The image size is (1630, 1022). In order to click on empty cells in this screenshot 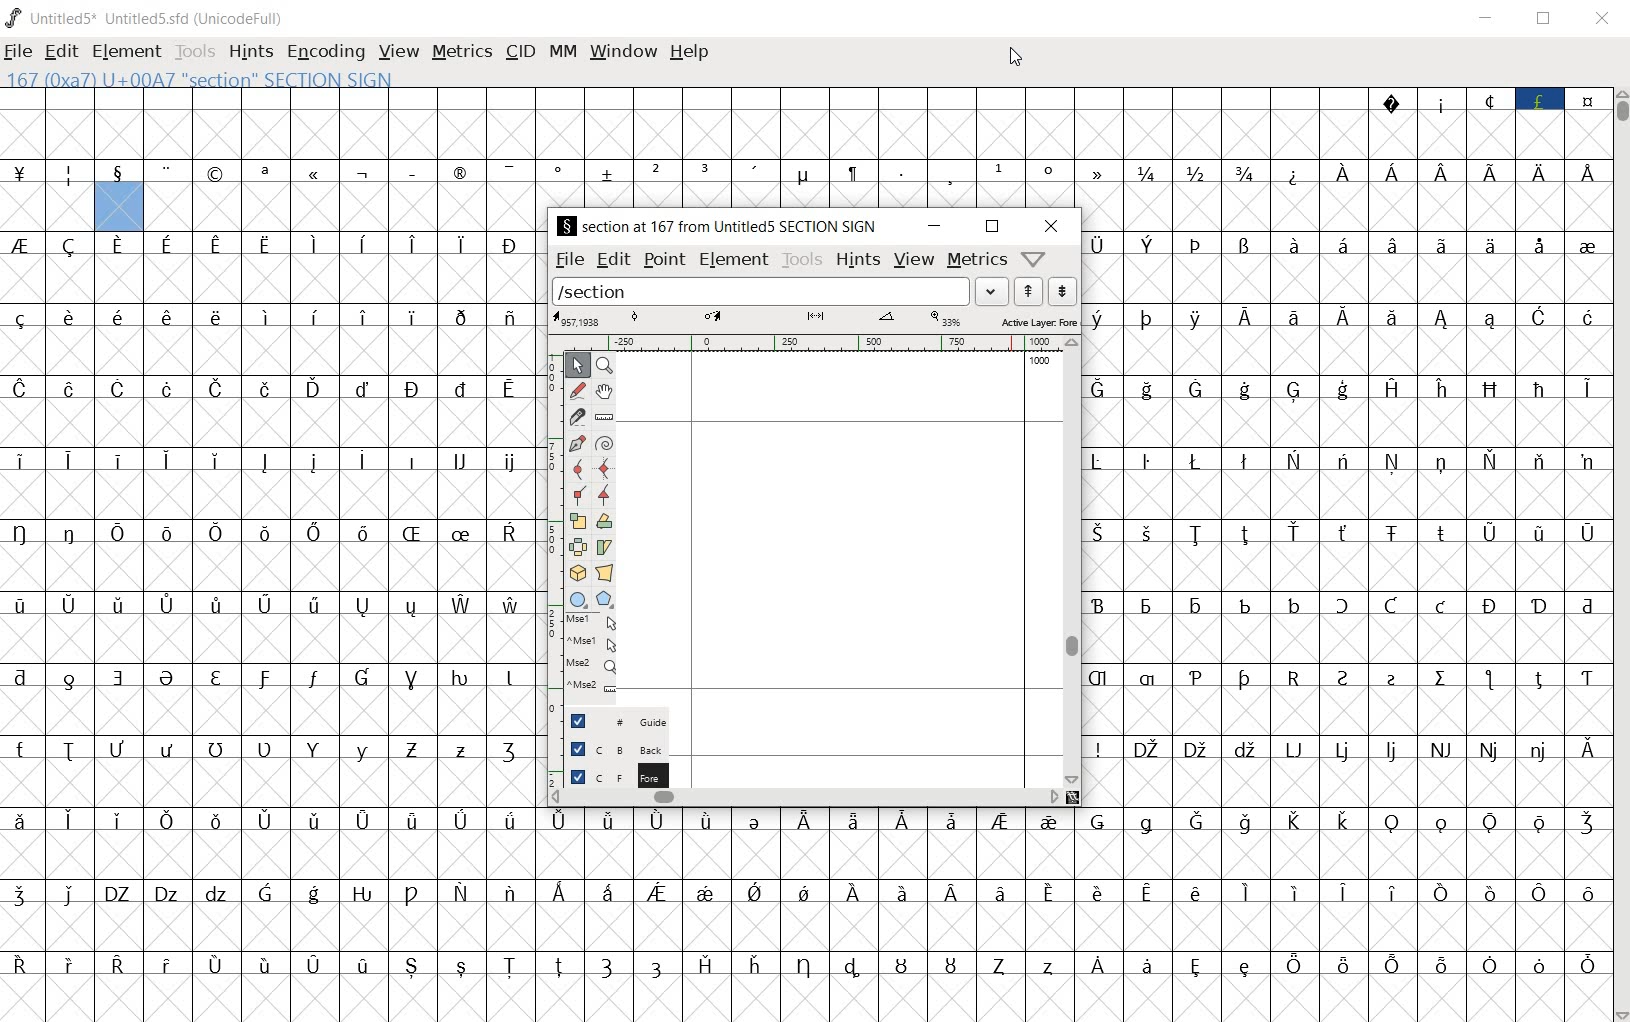, I will do `click(1342, 280)`.